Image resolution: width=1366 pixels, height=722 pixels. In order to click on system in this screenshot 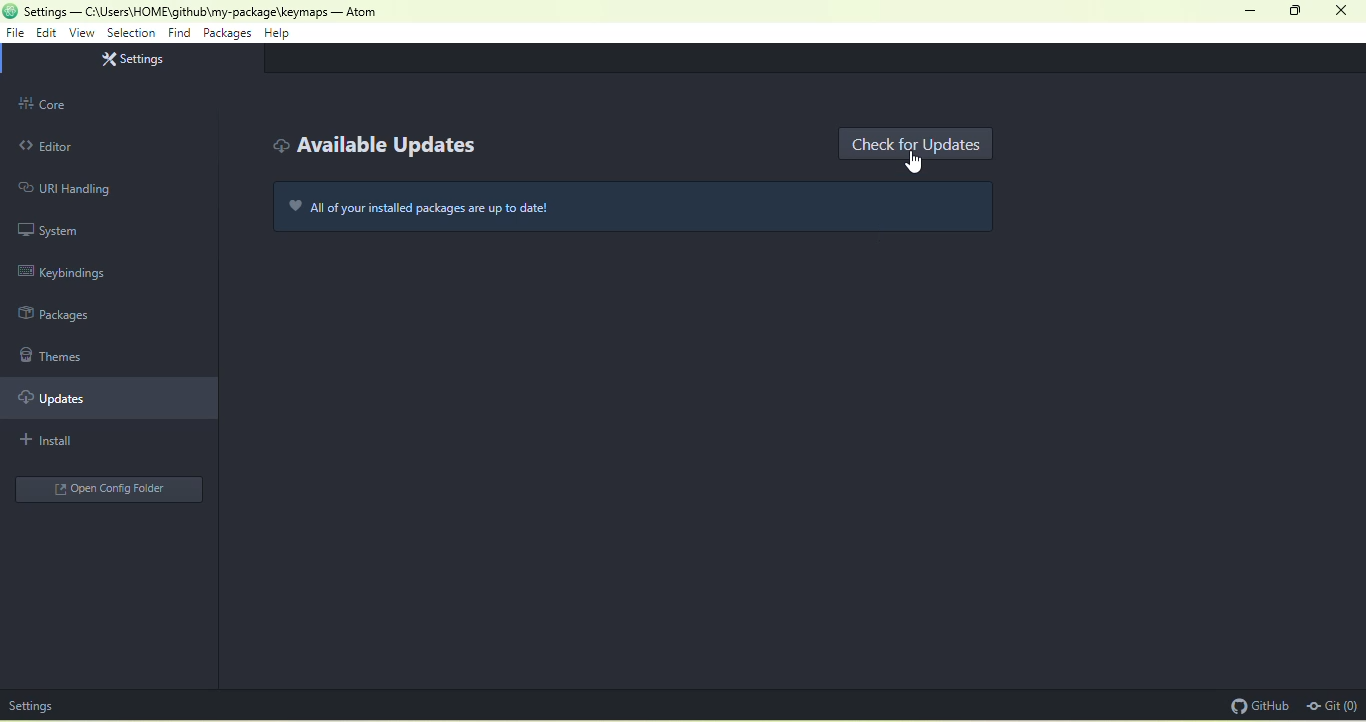, I will do `click(54, 231)`.